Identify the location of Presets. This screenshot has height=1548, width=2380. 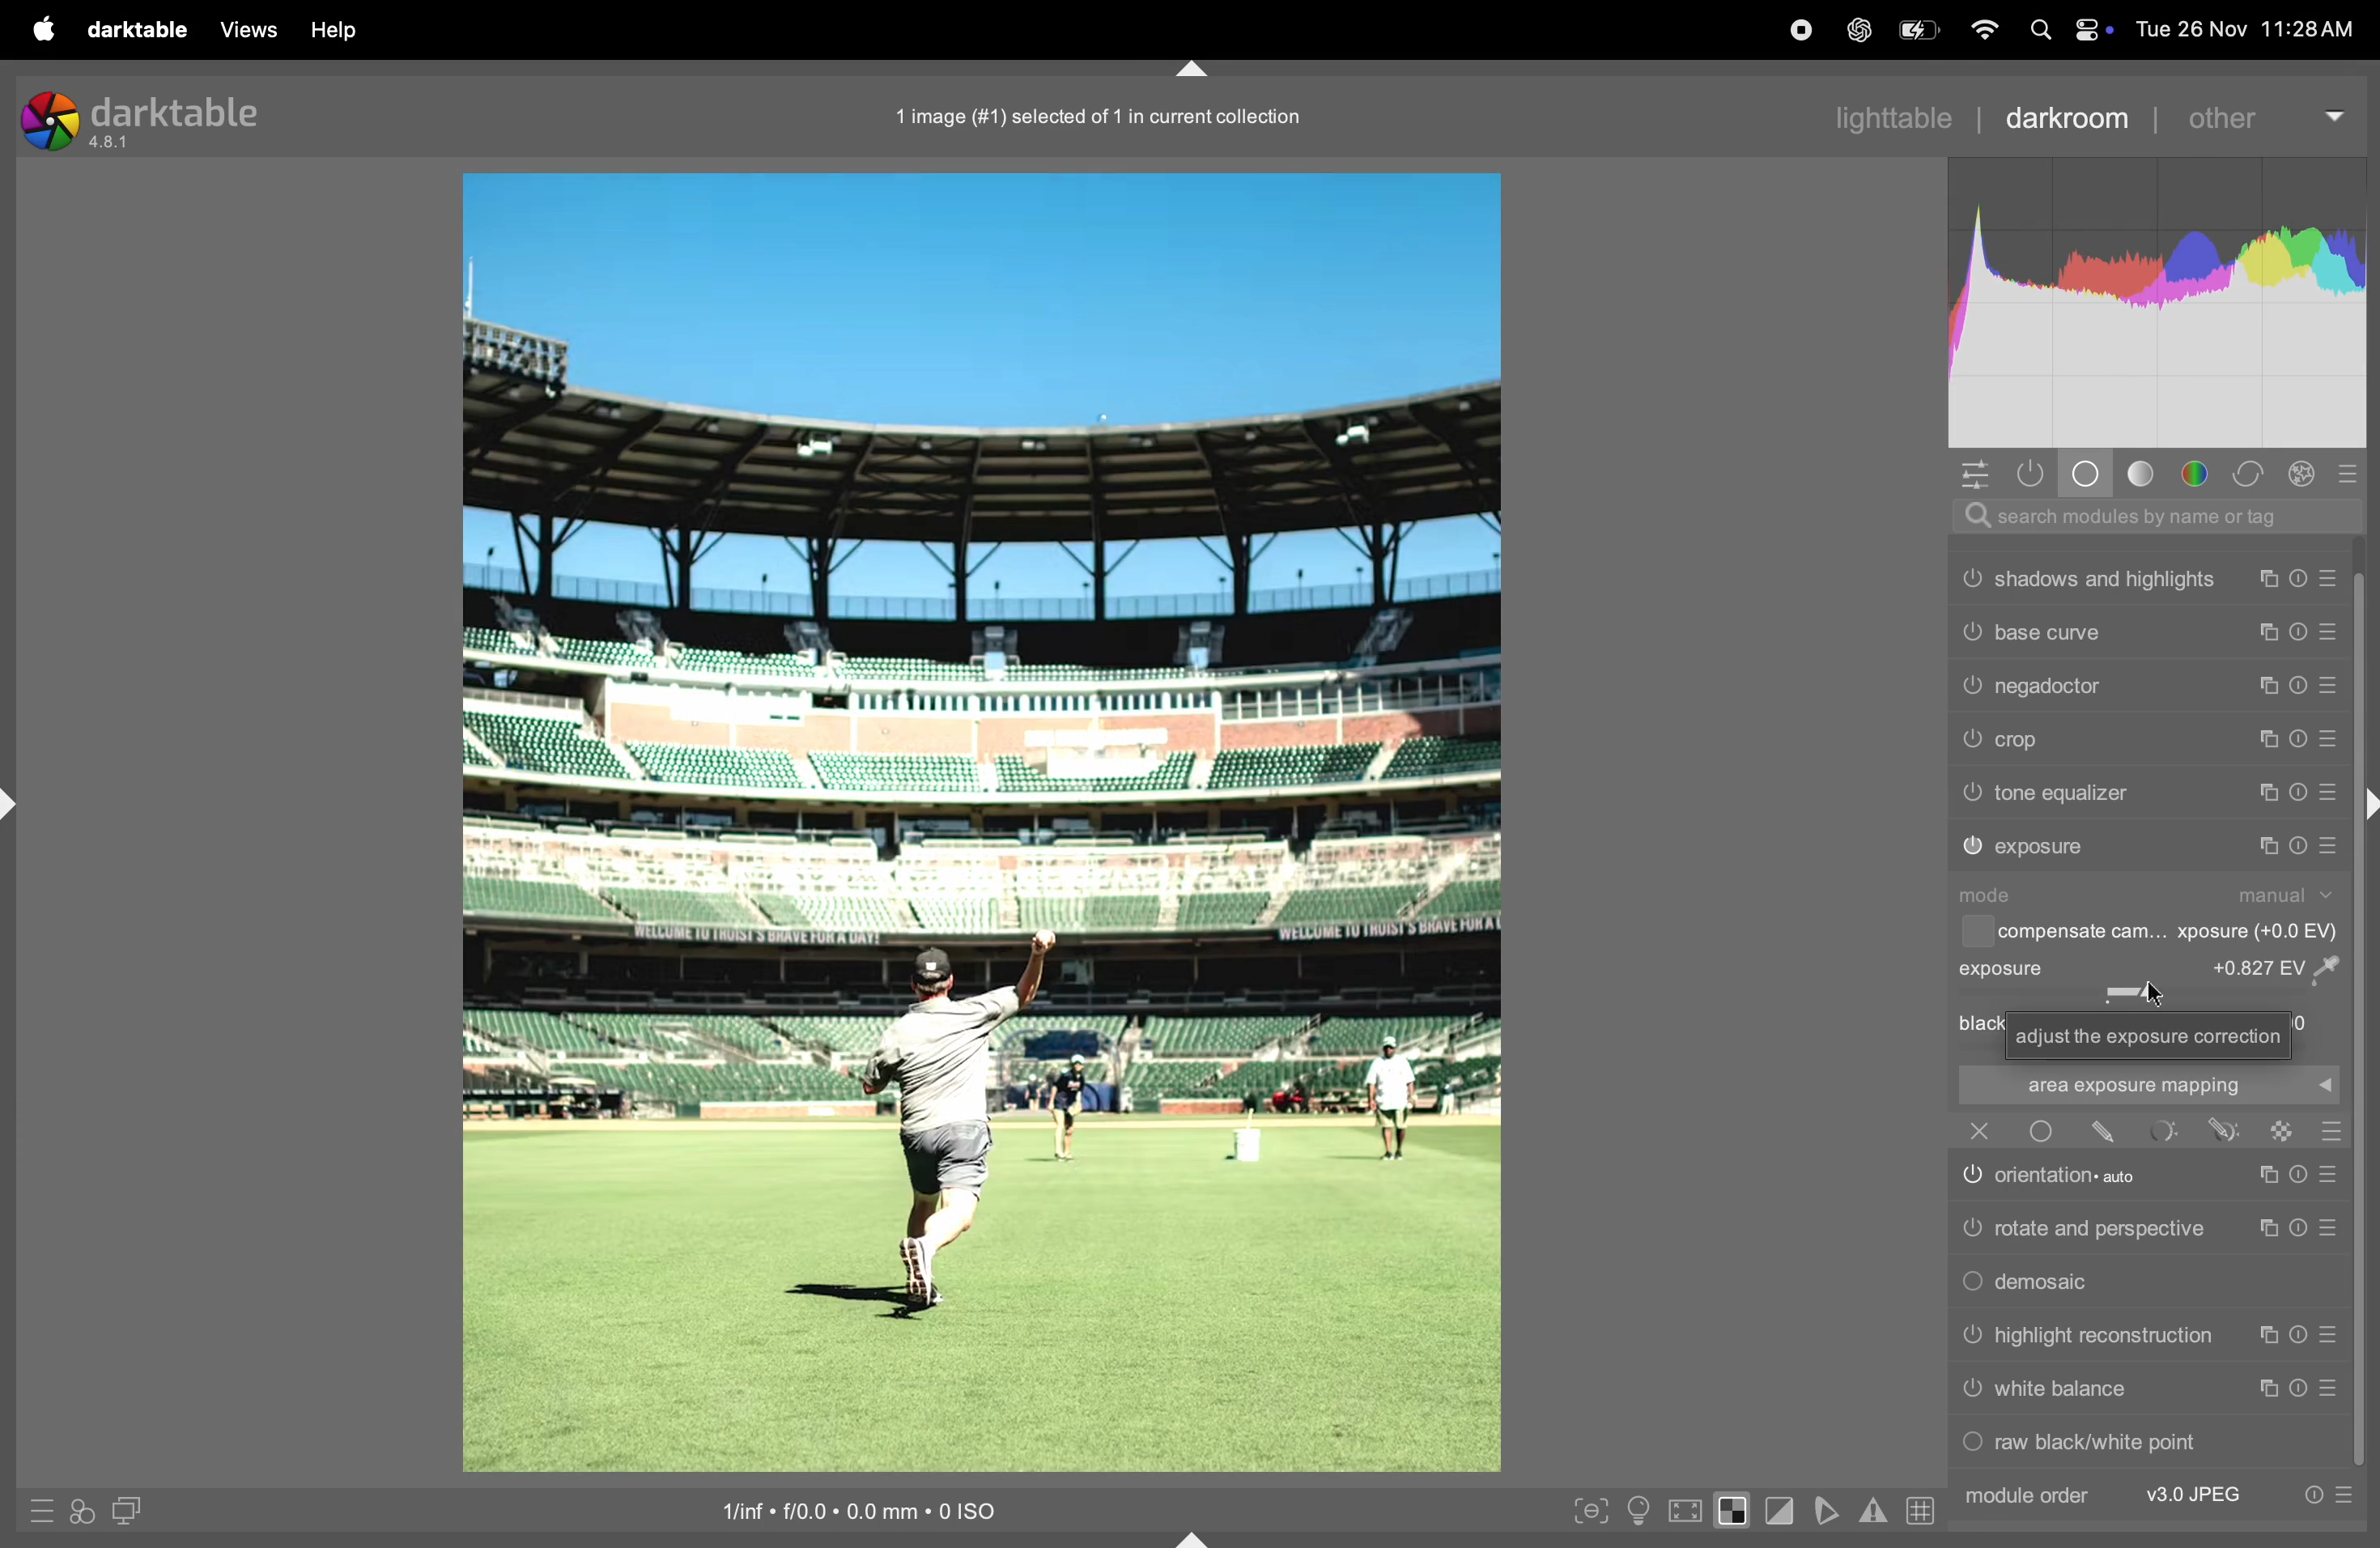
(2345, 1496).